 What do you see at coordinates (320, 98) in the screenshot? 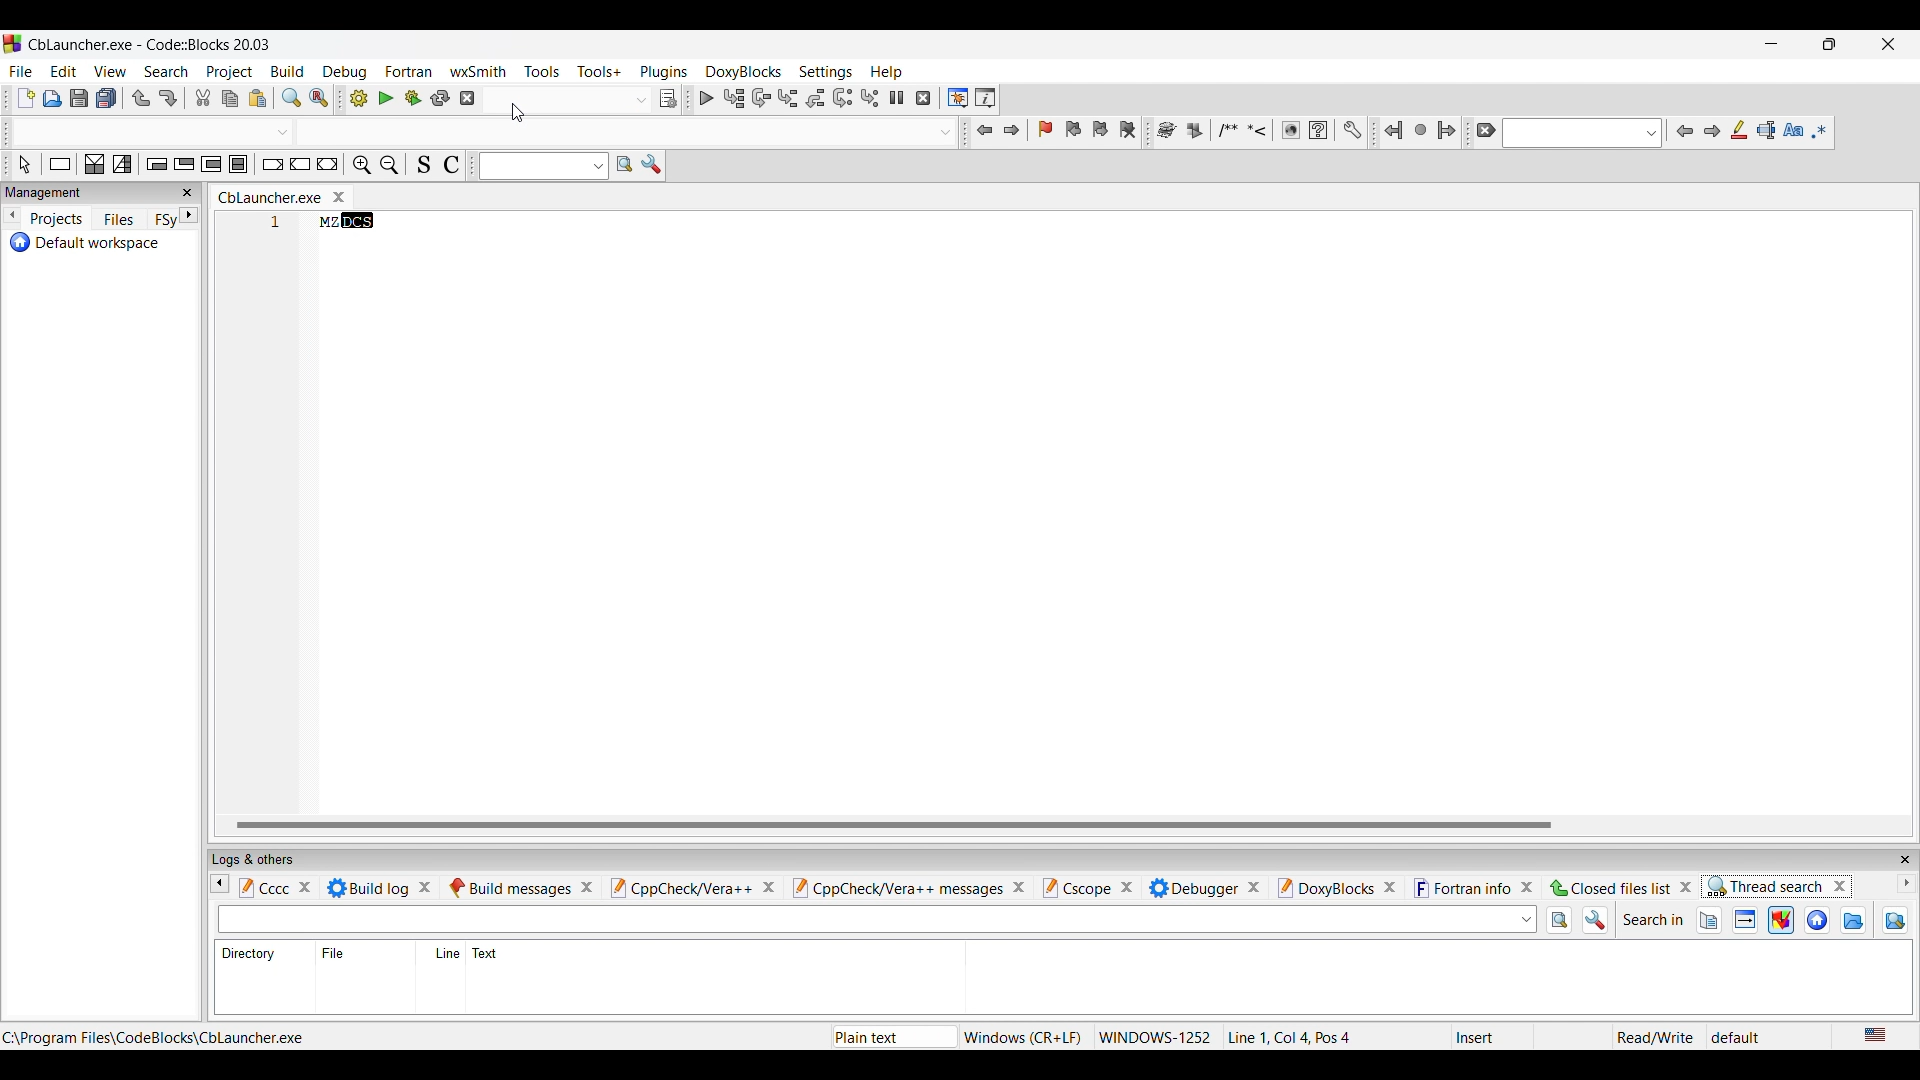
I see `Replace` at bounding box center [320, 98].